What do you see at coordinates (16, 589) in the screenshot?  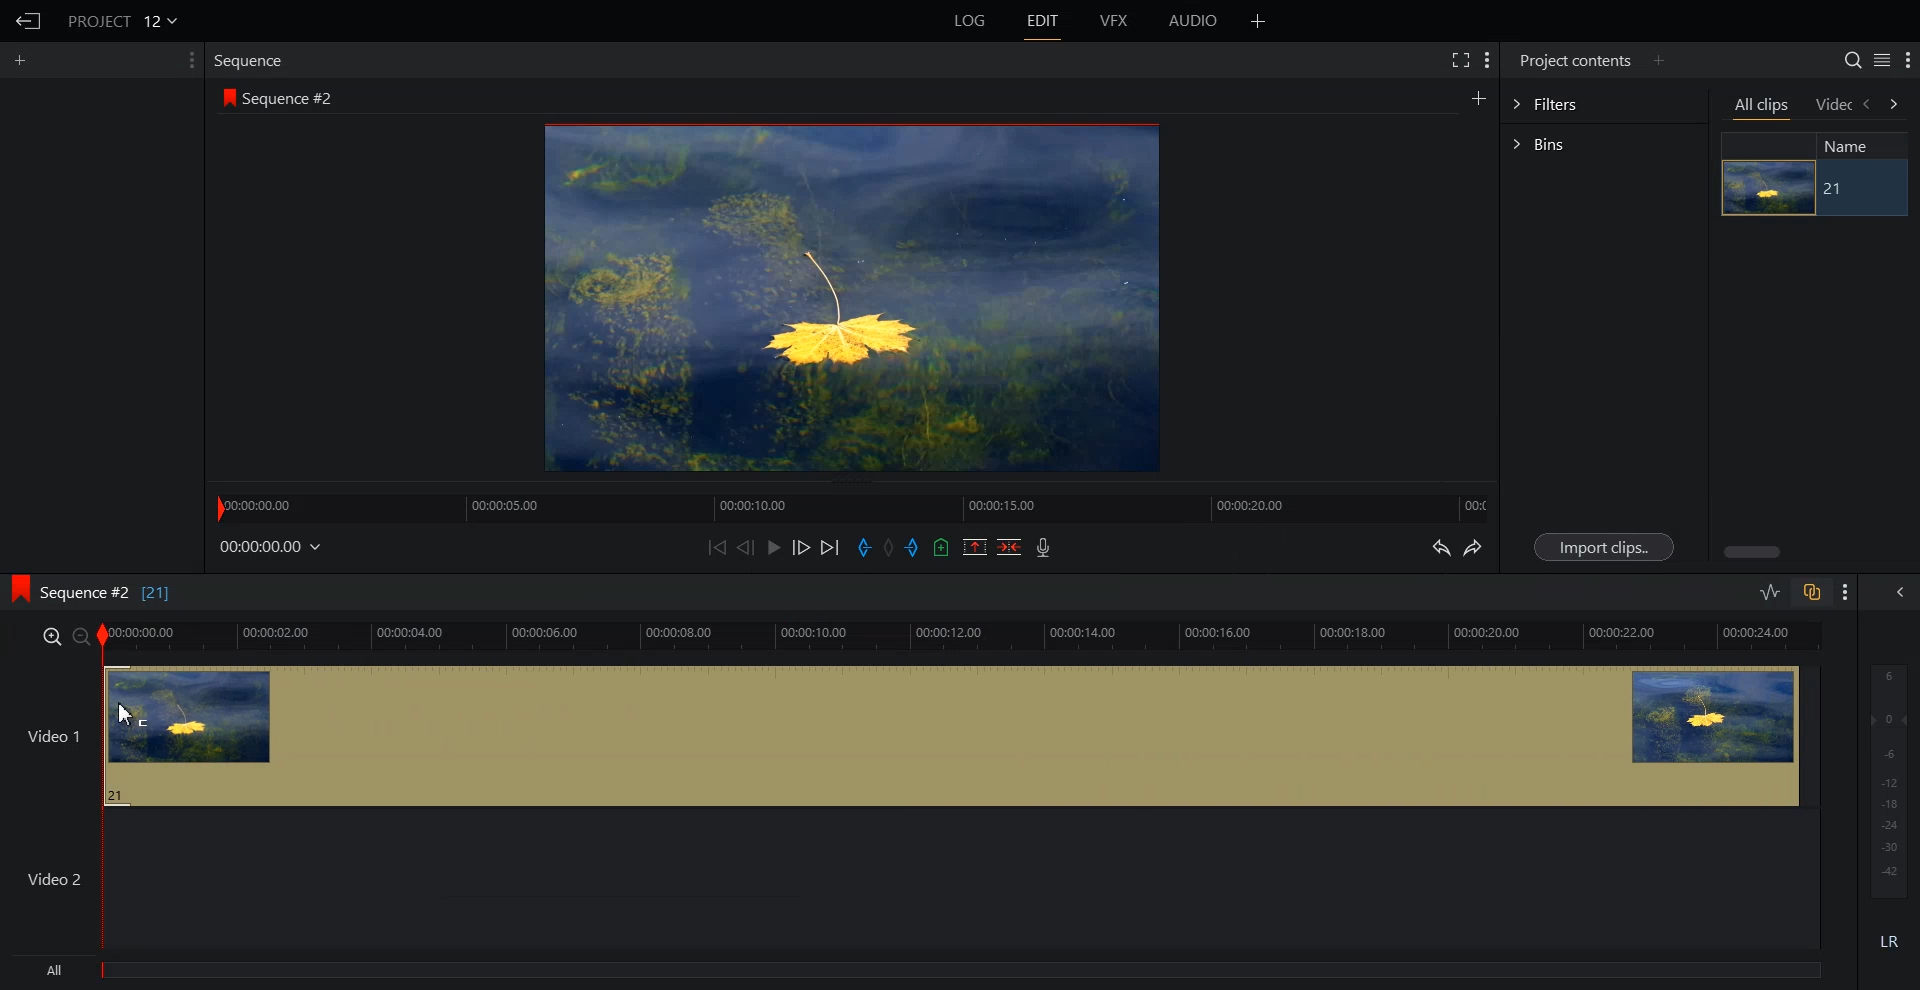 I see `logo` at bounding box center [16, 589].